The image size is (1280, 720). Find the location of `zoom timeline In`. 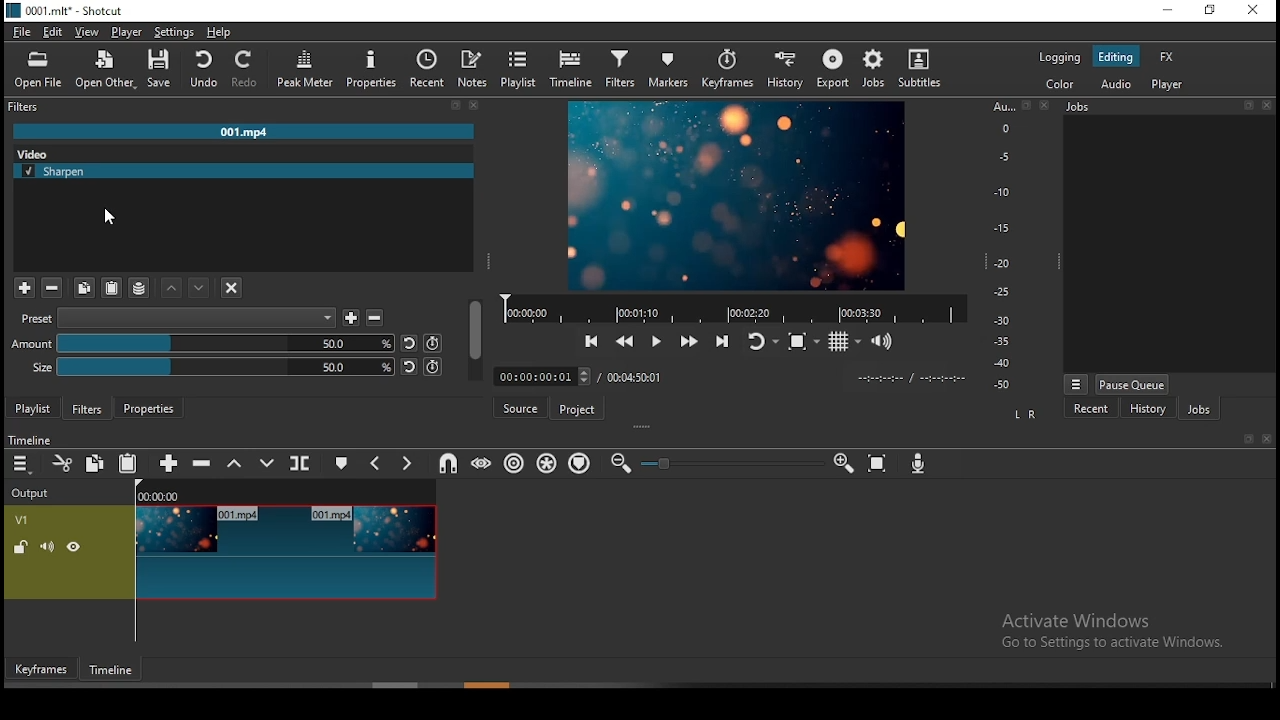

zoom timeline In is located at coordinates (841, 464).